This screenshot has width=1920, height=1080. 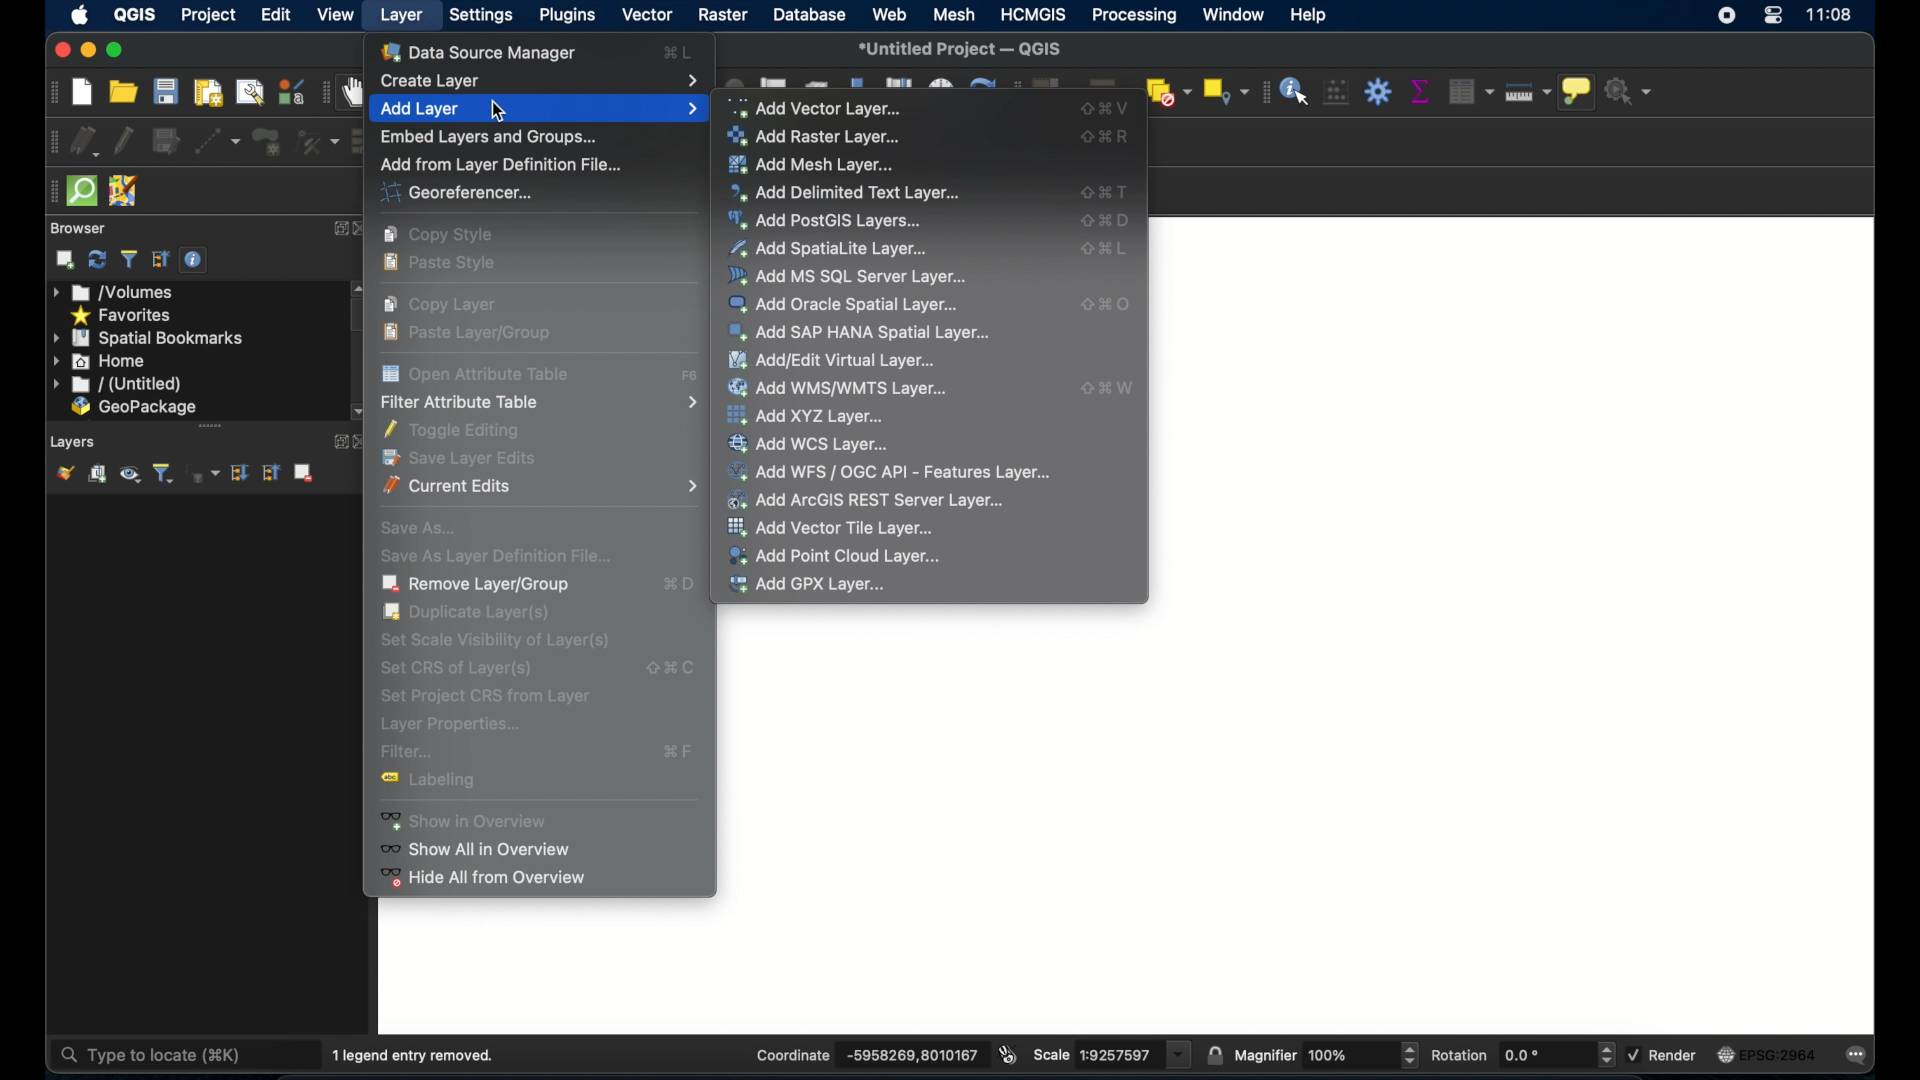 I want to click on add wms/wmts layer, so click(x=1108, y=387).